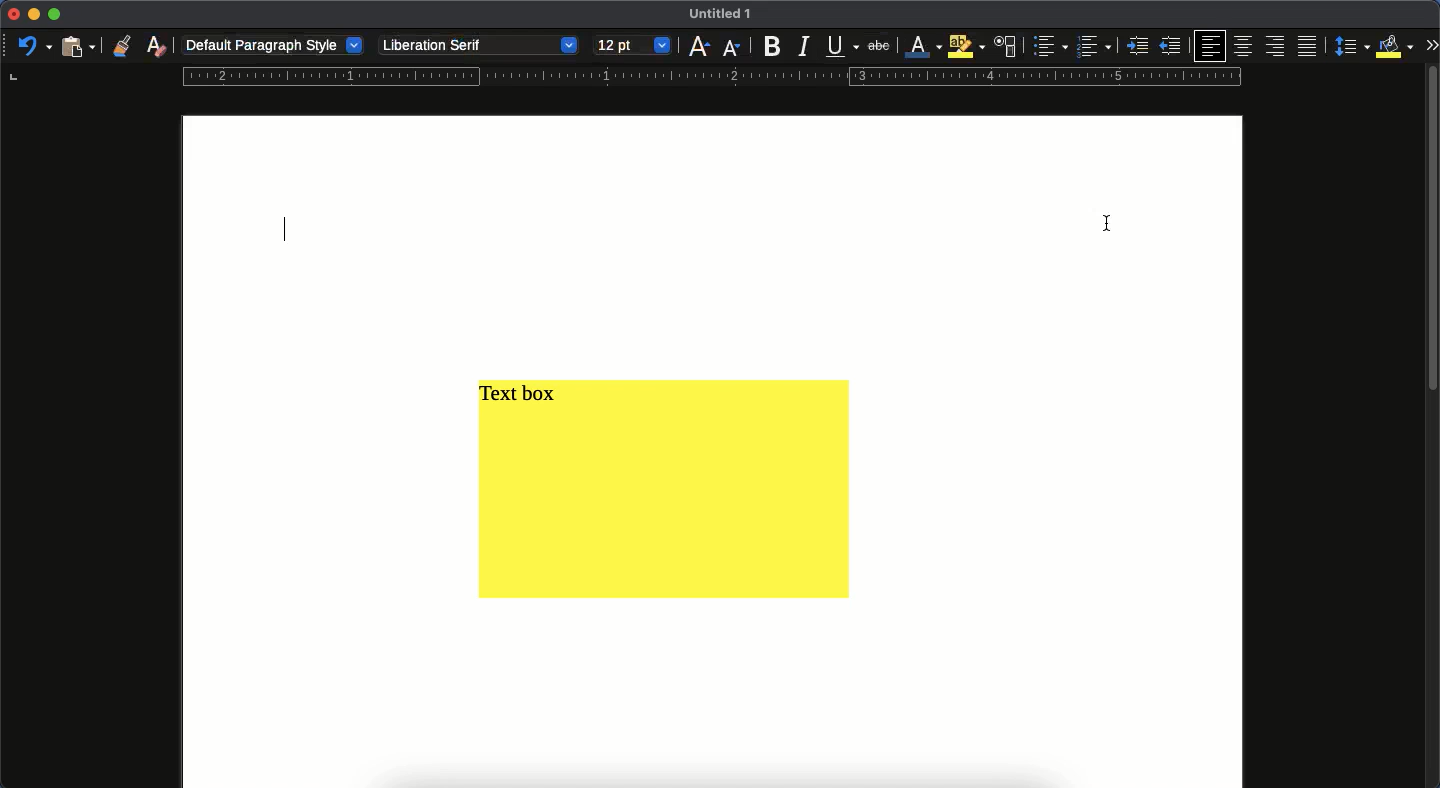  I want to click on Liberation serif - font, so click(477, 45).